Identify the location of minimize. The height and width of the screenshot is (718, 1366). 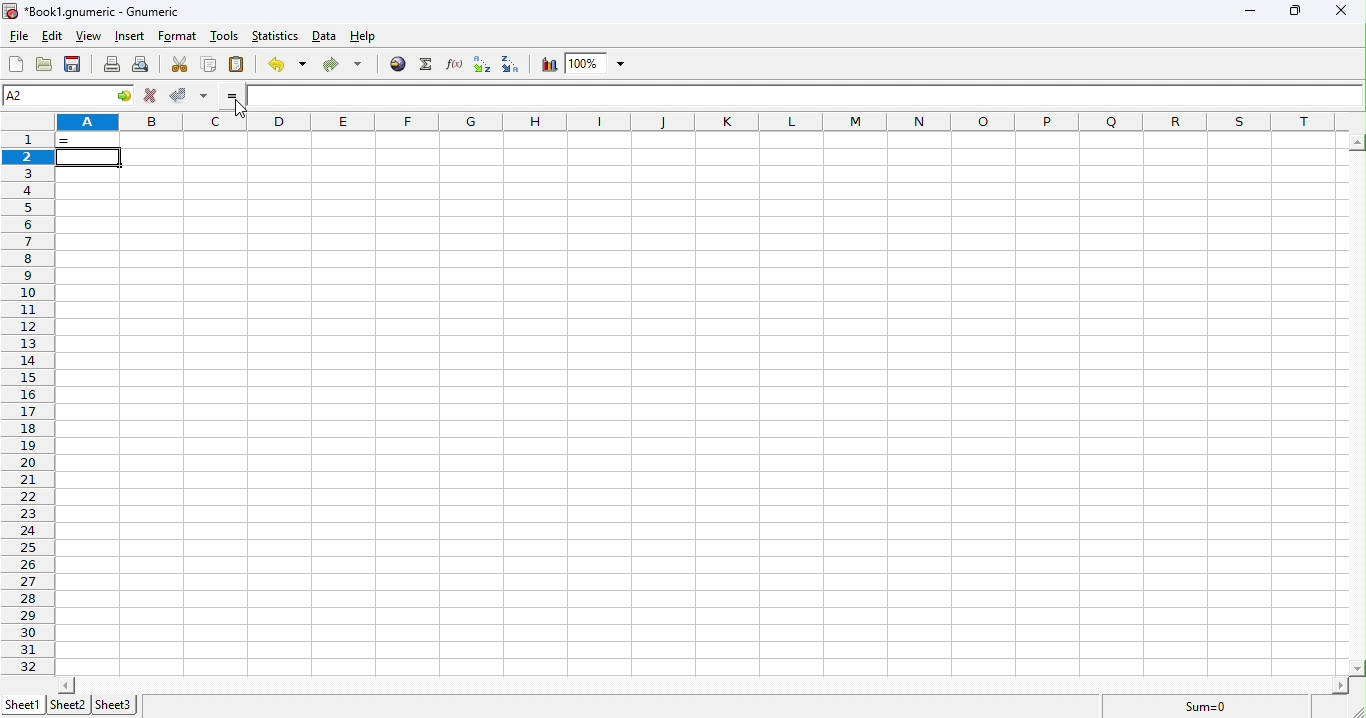
(1247, 11).